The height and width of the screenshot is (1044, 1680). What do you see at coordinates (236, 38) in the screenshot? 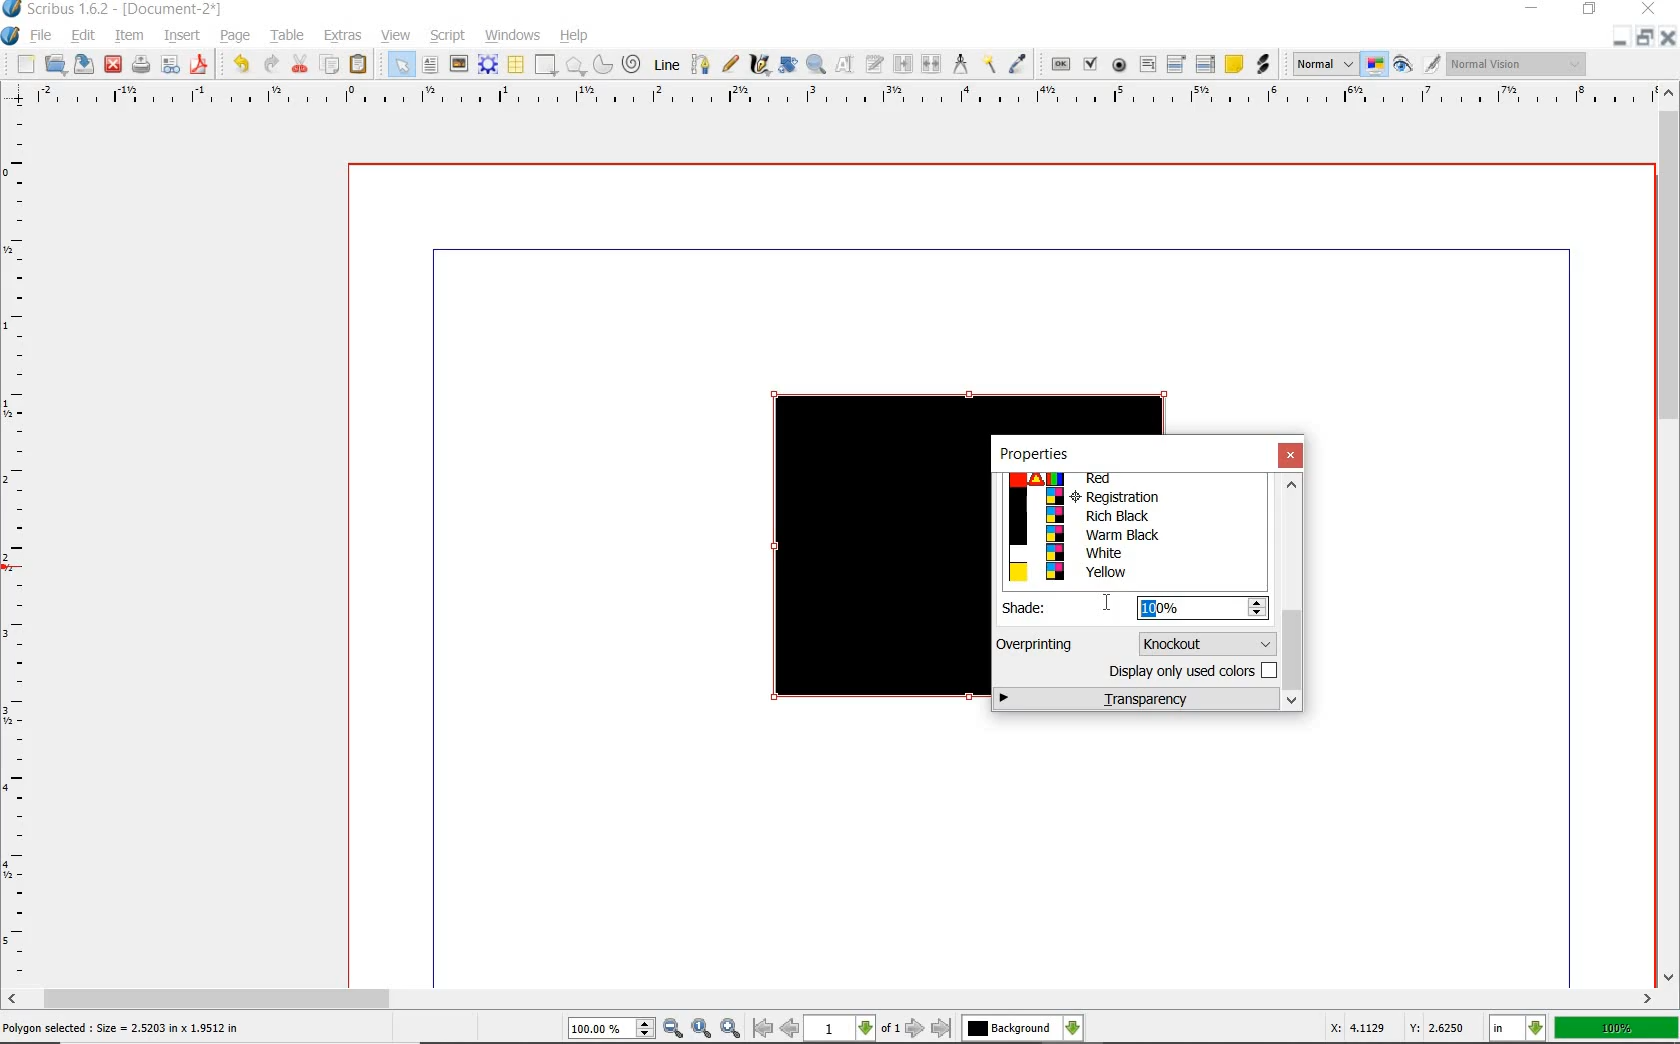
I see `page` at bounding box center [236, 38].